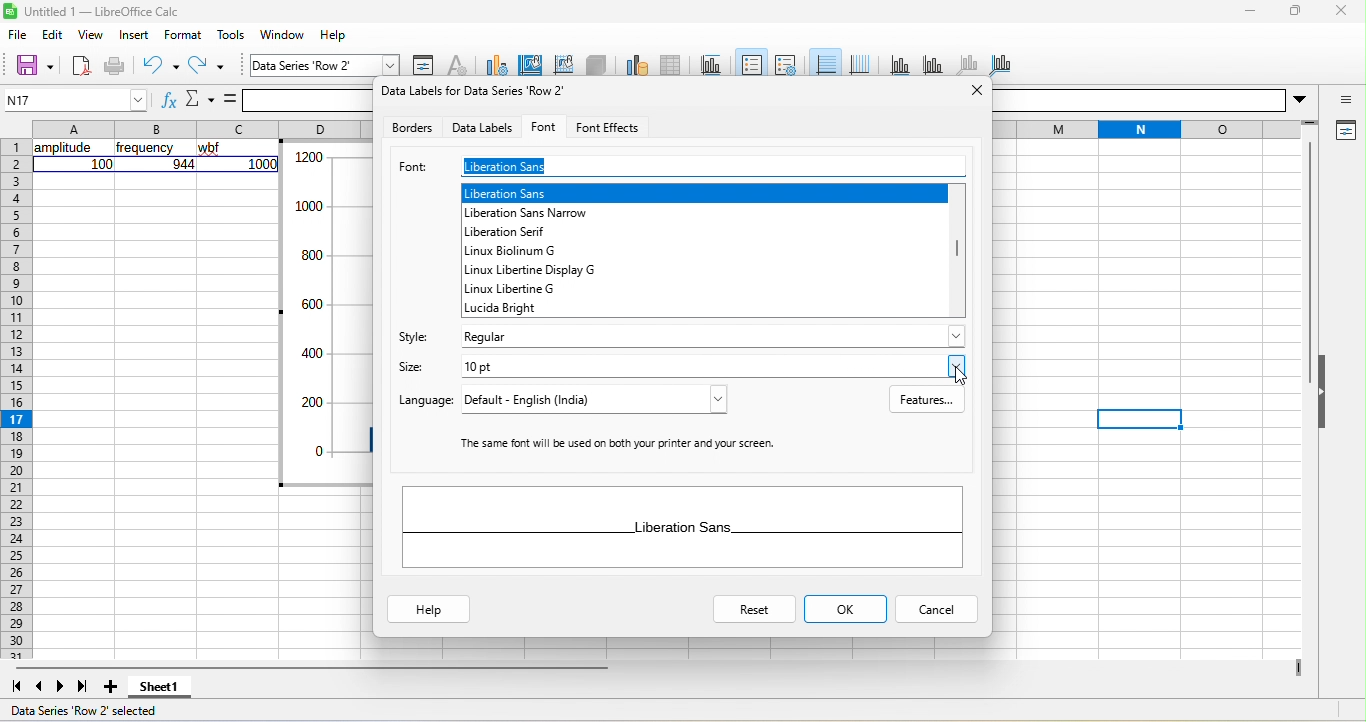 The image size is (1366, 722). I want to click on borders, so click(410, 127).